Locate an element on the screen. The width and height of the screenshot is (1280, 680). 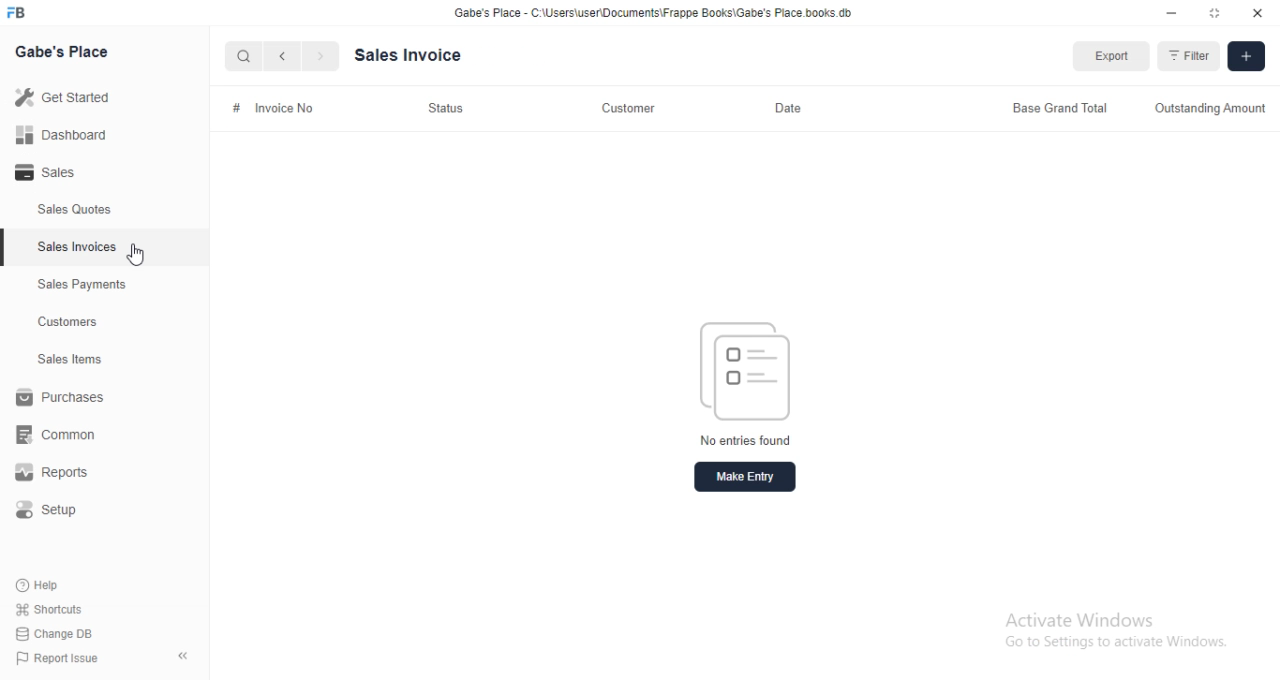
Customer is located at coordinates (629, 108).